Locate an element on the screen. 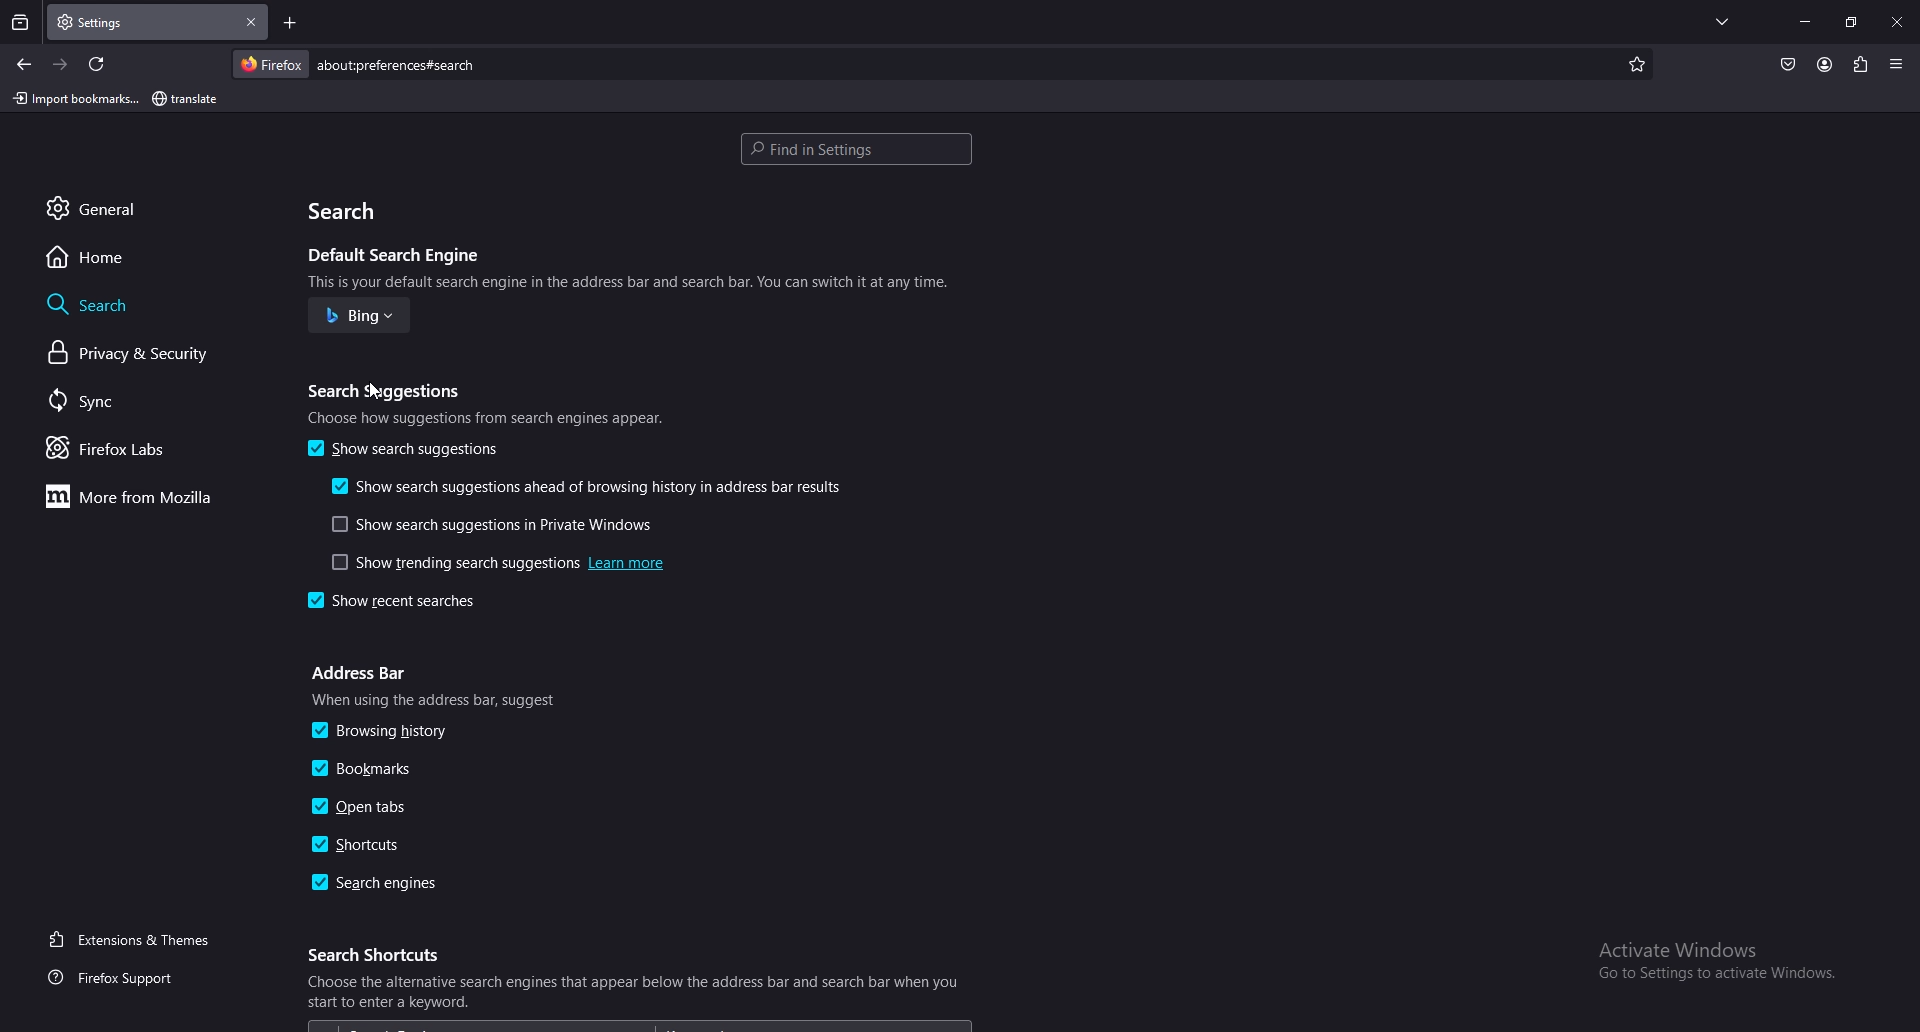  bookmark is located at coordinates (187, 100).